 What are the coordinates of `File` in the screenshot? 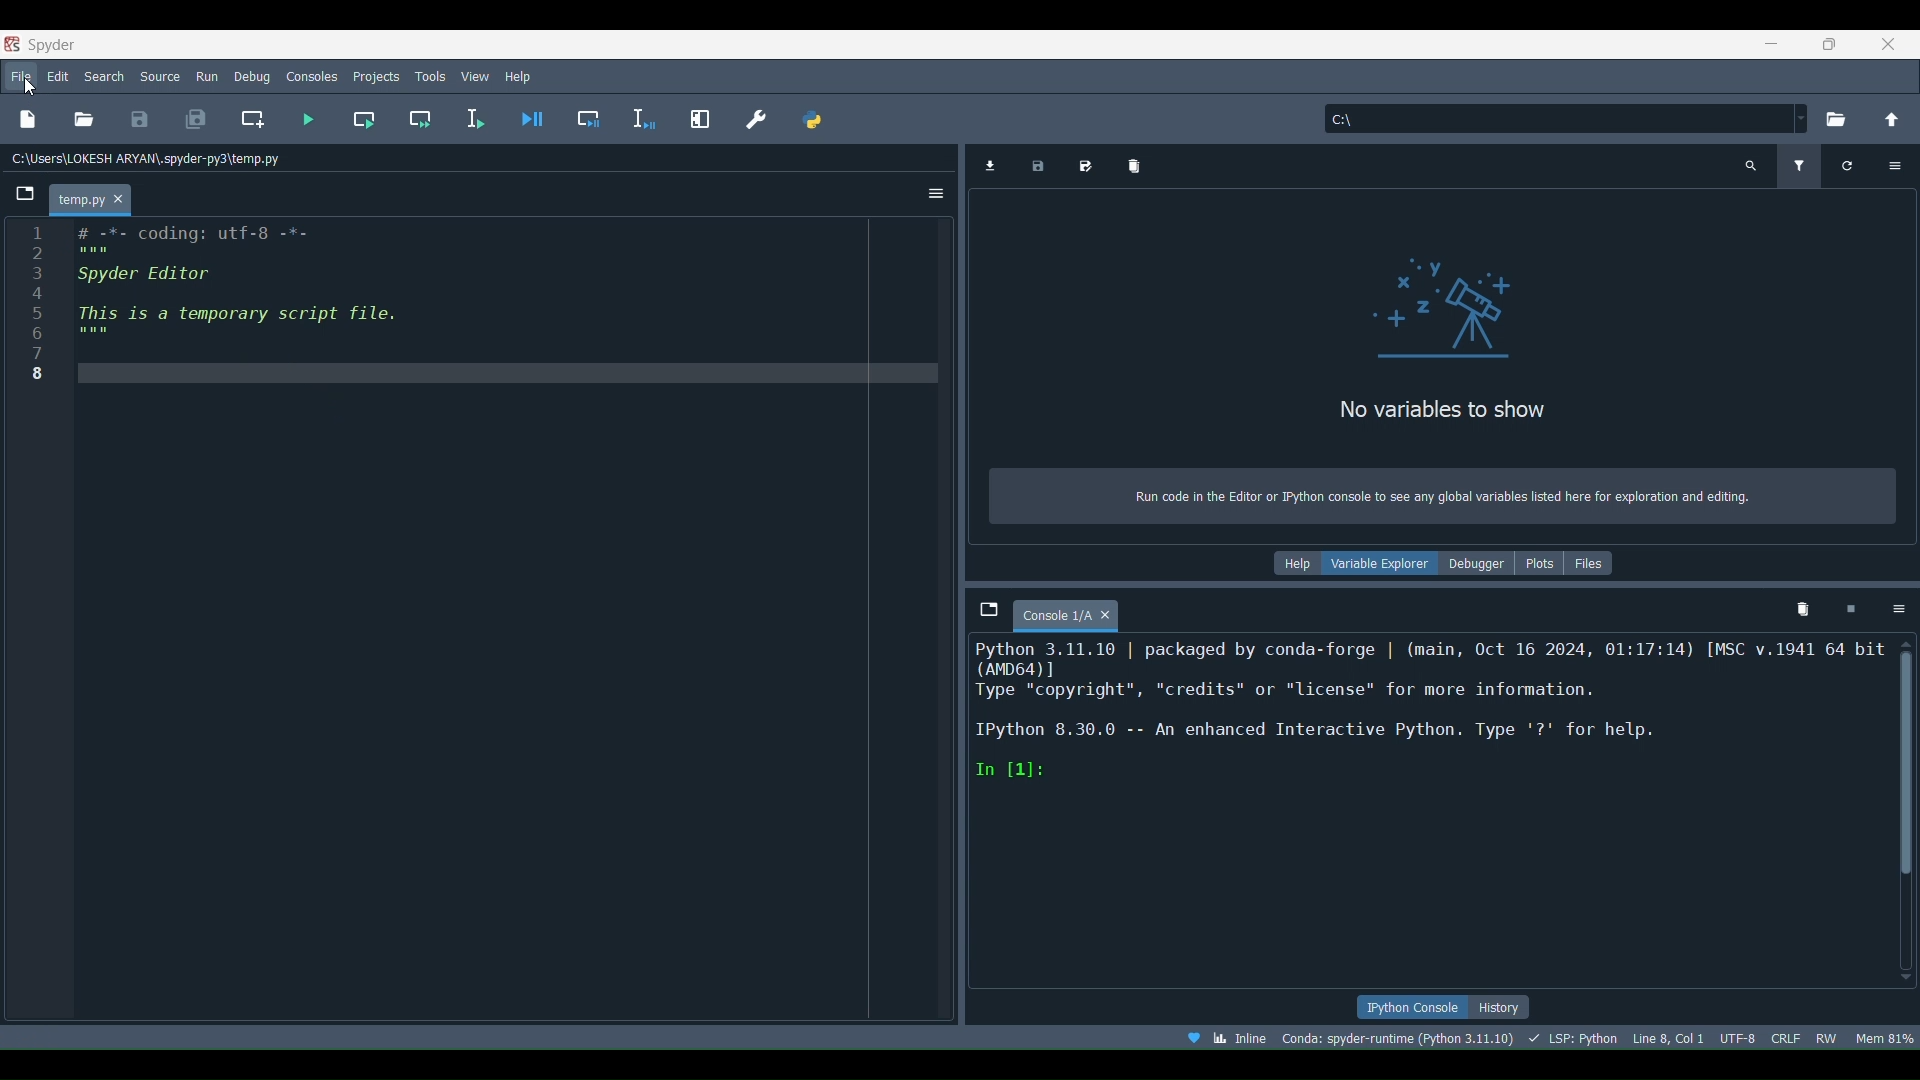 It's located at (23, 78).